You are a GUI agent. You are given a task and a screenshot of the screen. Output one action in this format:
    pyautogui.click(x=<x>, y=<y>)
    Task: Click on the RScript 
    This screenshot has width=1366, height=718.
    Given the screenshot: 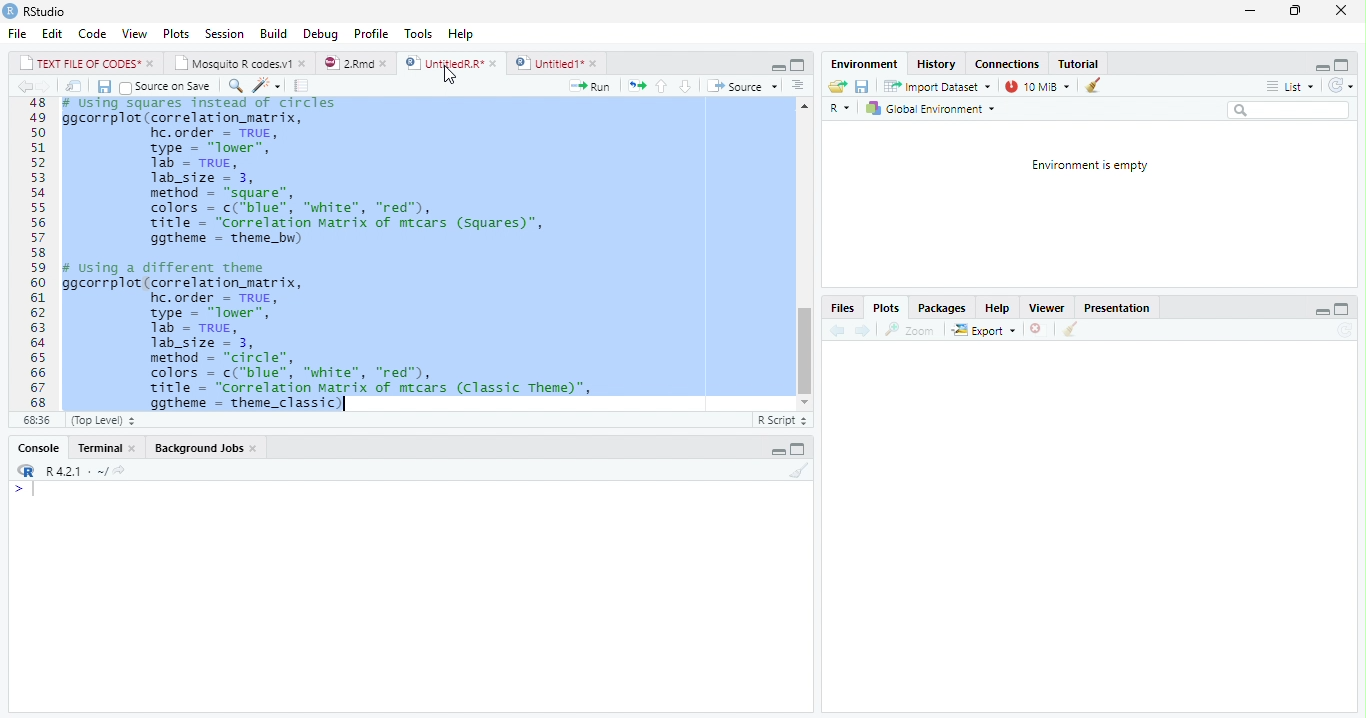 What is the action you would take?
    pyautogui.click(x=781, y=421)
    